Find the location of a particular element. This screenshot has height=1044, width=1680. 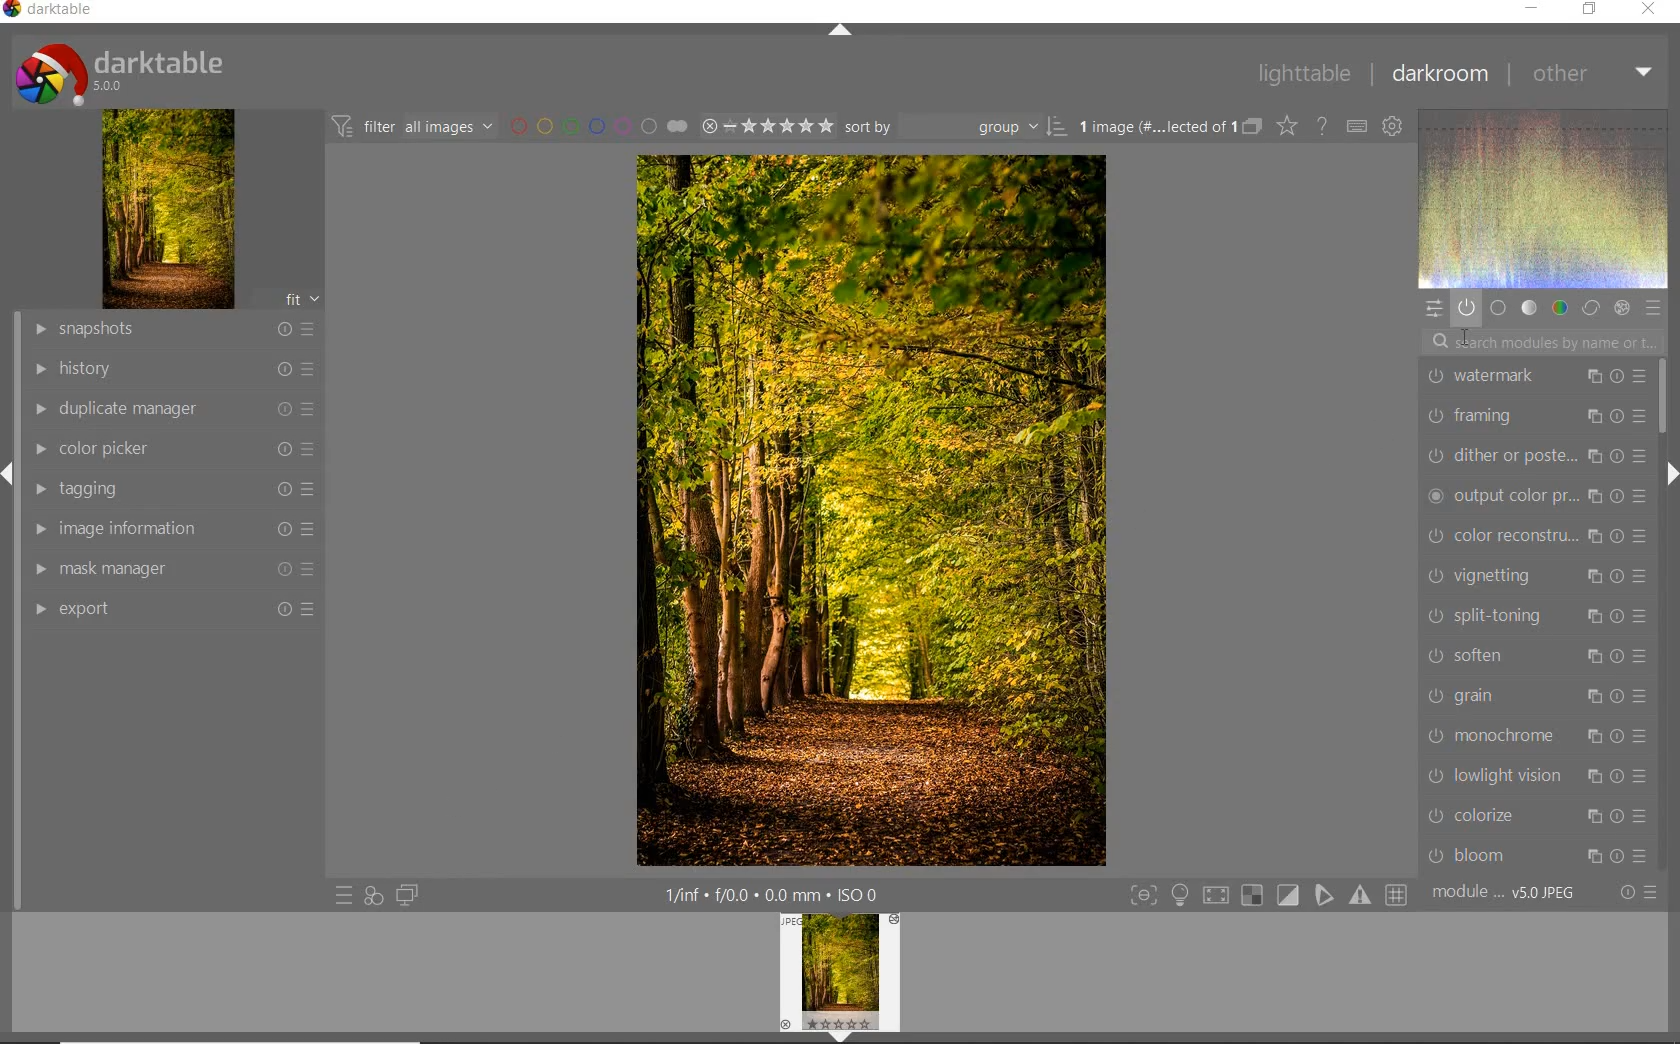

selected images is located at coordinates (1153, 127).